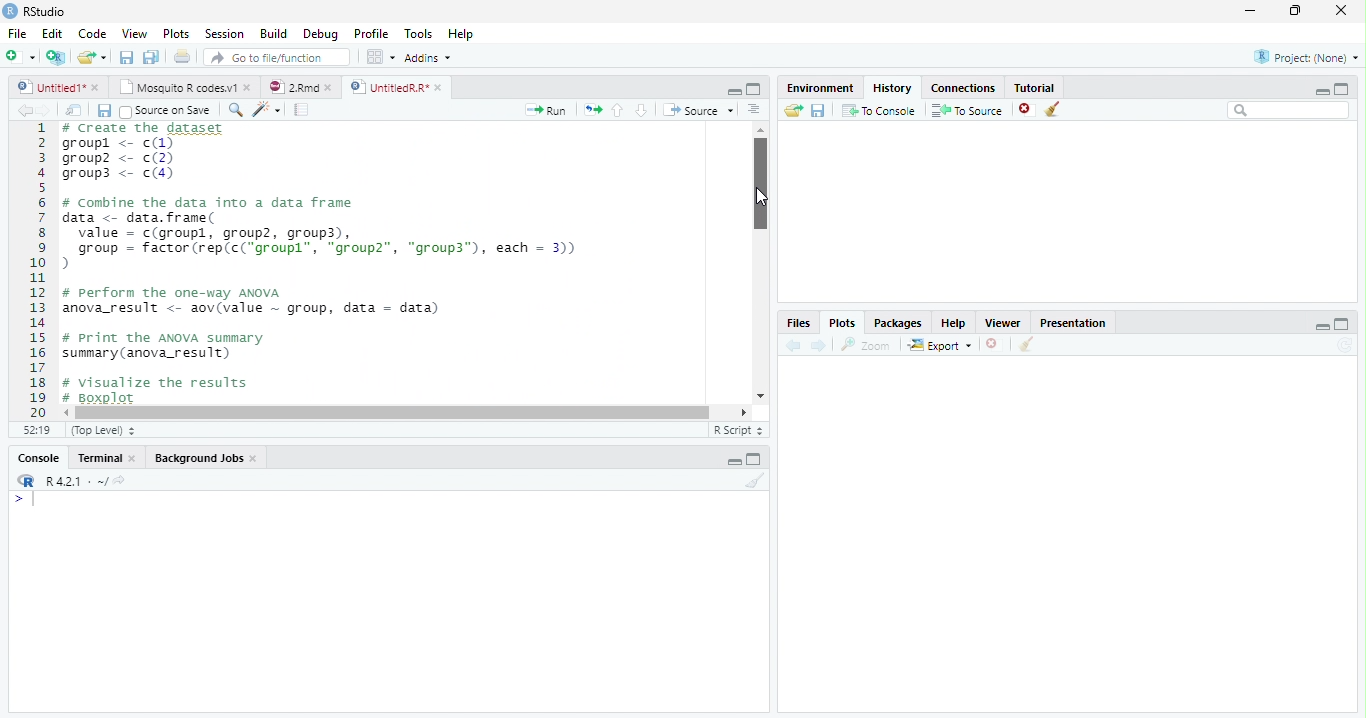 This screenshot has width=1366, height=718. What do you see at coordinates (38, 501) in the screenshot?
I see `Cursor` at bounding box center [38, 501].